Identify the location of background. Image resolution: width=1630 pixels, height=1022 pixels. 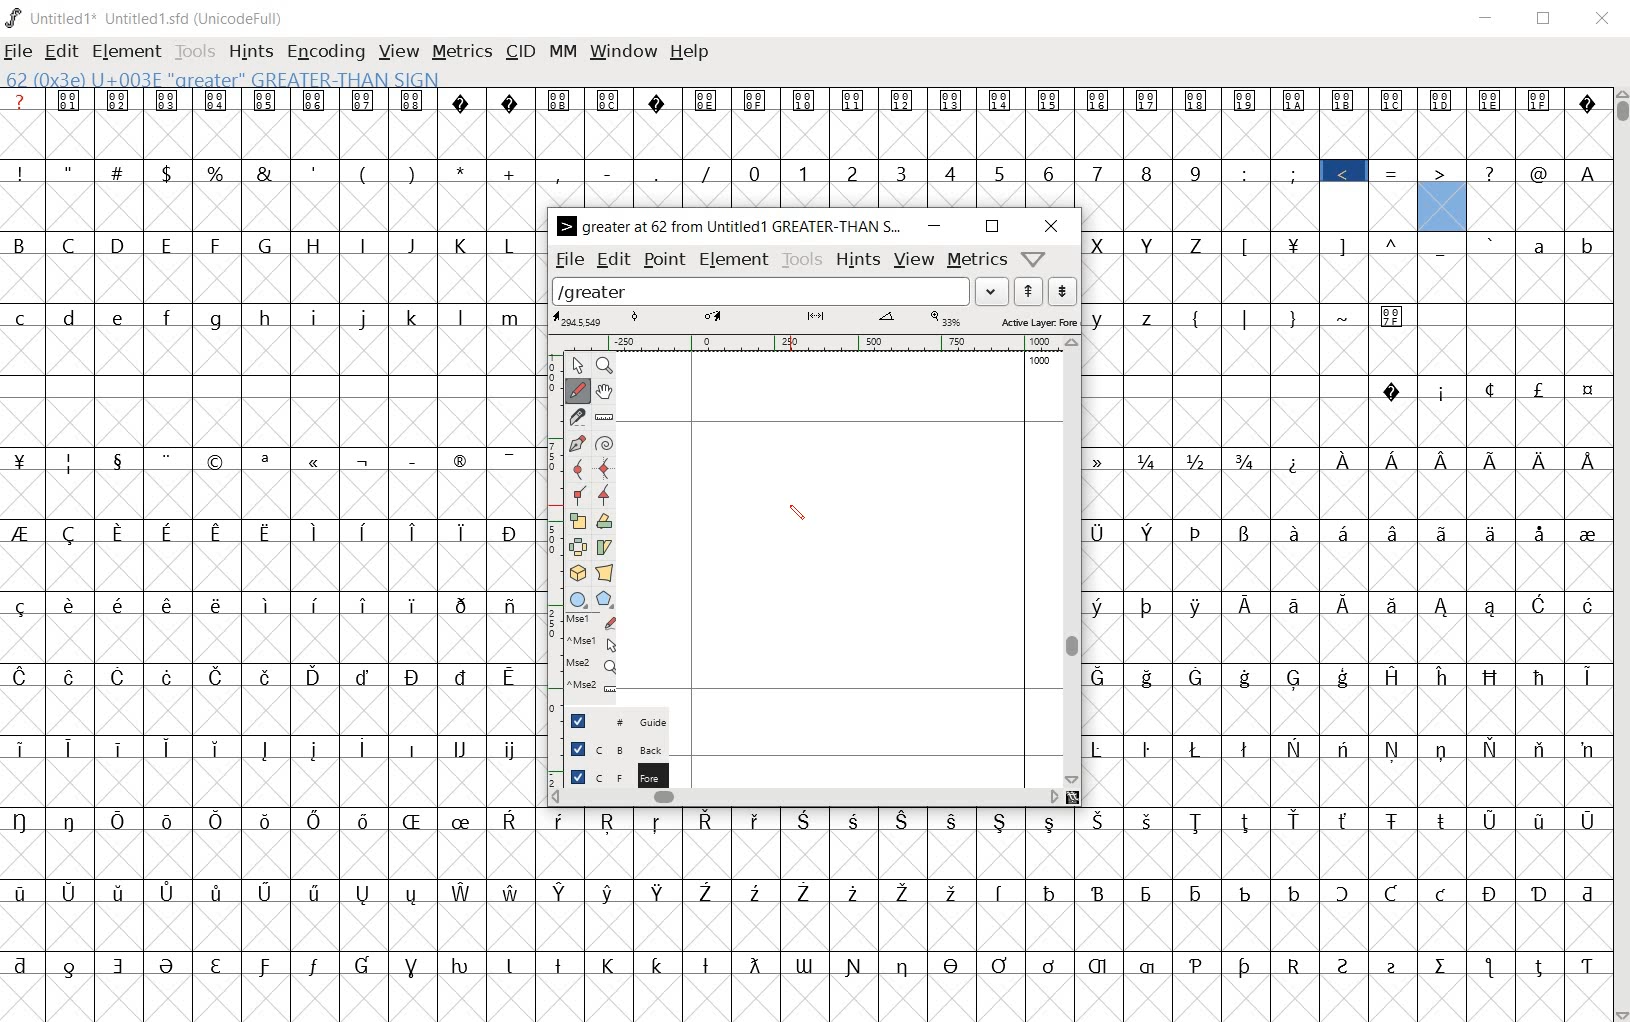
(610, 749).